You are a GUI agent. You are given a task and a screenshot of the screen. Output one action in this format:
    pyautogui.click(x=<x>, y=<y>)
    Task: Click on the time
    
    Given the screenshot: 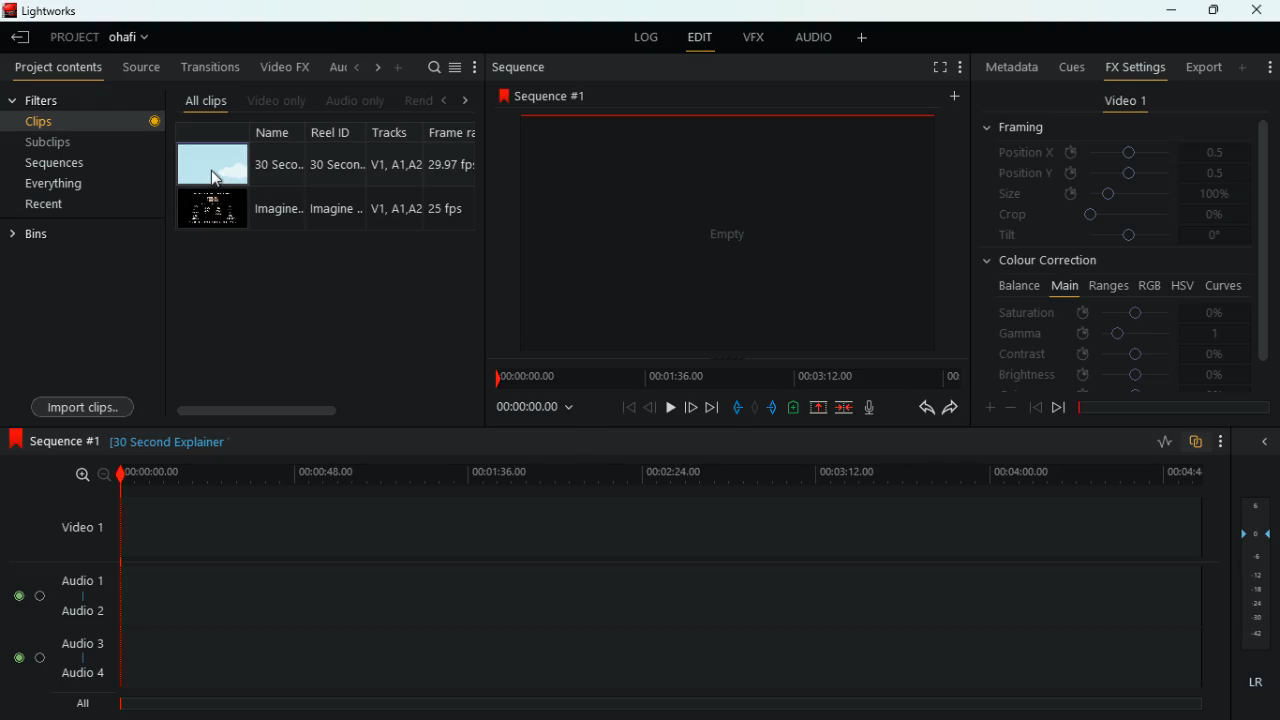 What is the action you would take?
    pyautogui.click(x=659, y=473)
    